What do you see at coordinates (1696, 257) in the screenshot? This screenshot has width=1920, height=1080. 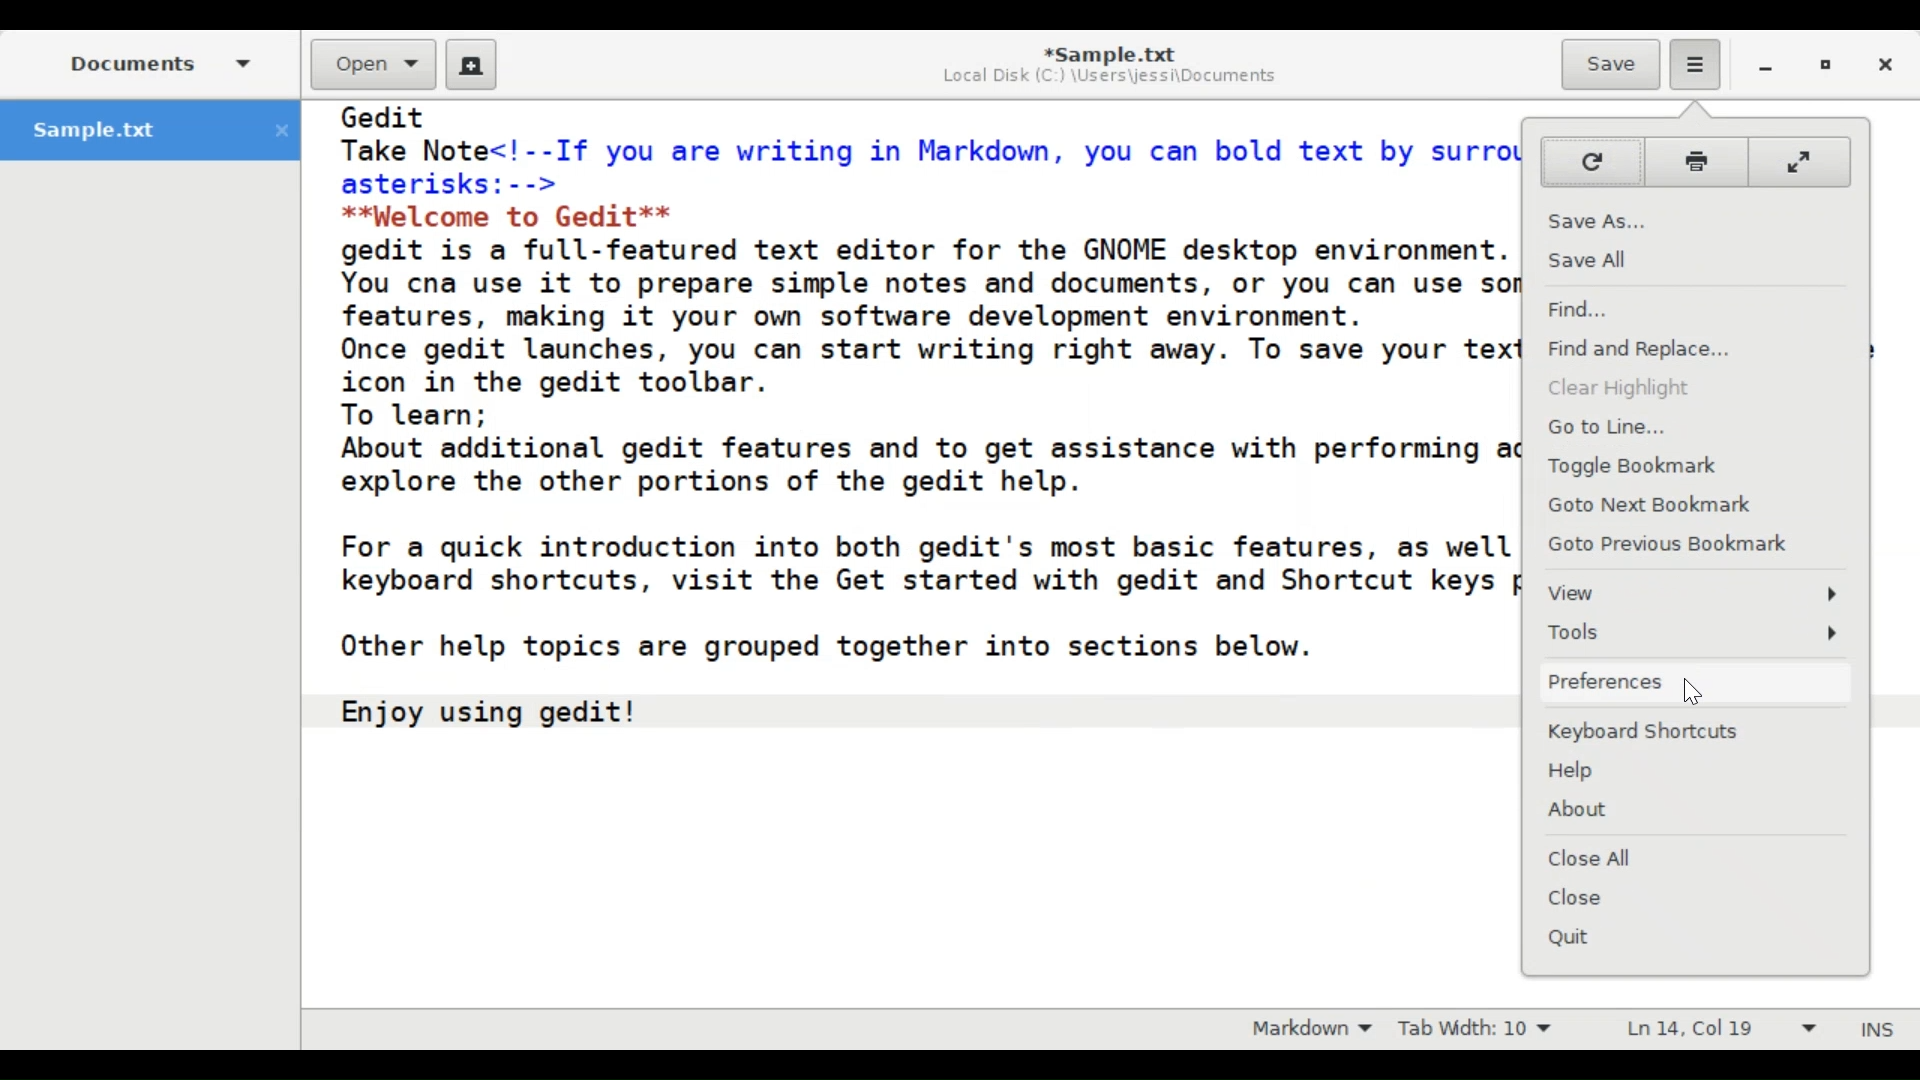 I see `Save All` at bounding box center [1696, 257].